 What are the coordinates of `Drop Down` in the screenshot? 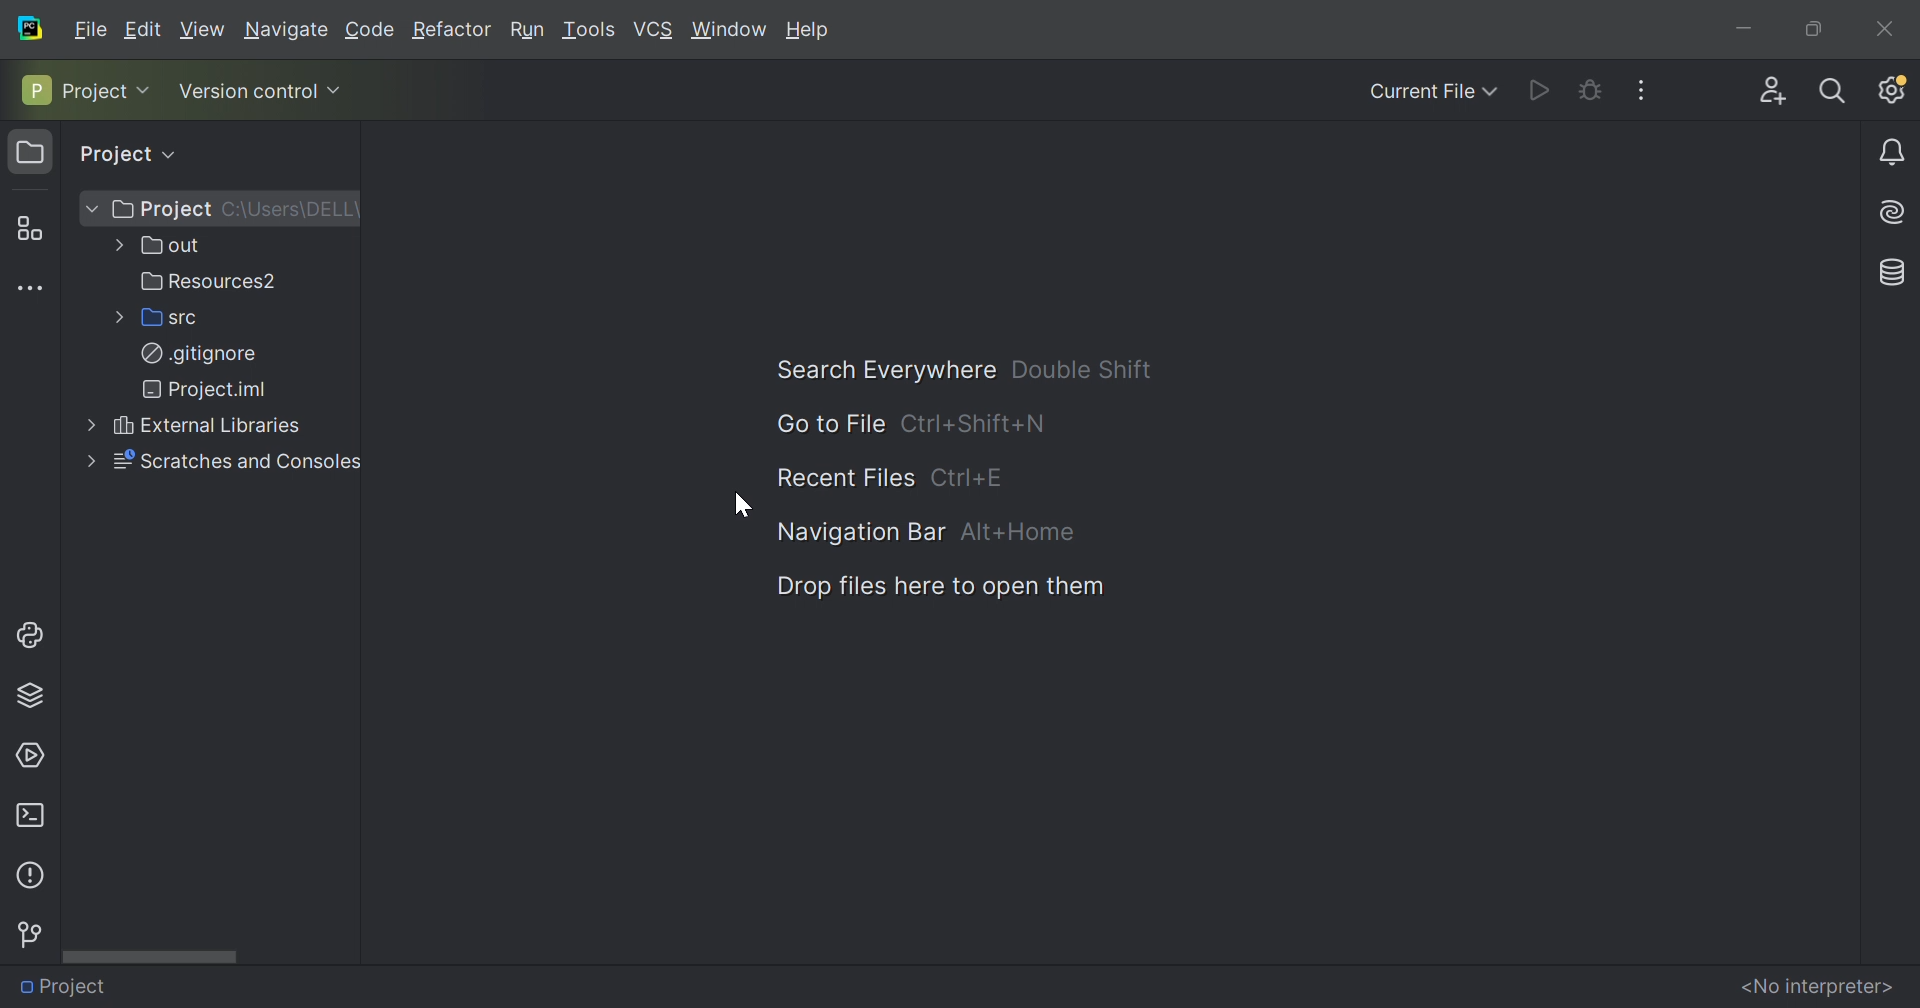 It's located at (166, 154).